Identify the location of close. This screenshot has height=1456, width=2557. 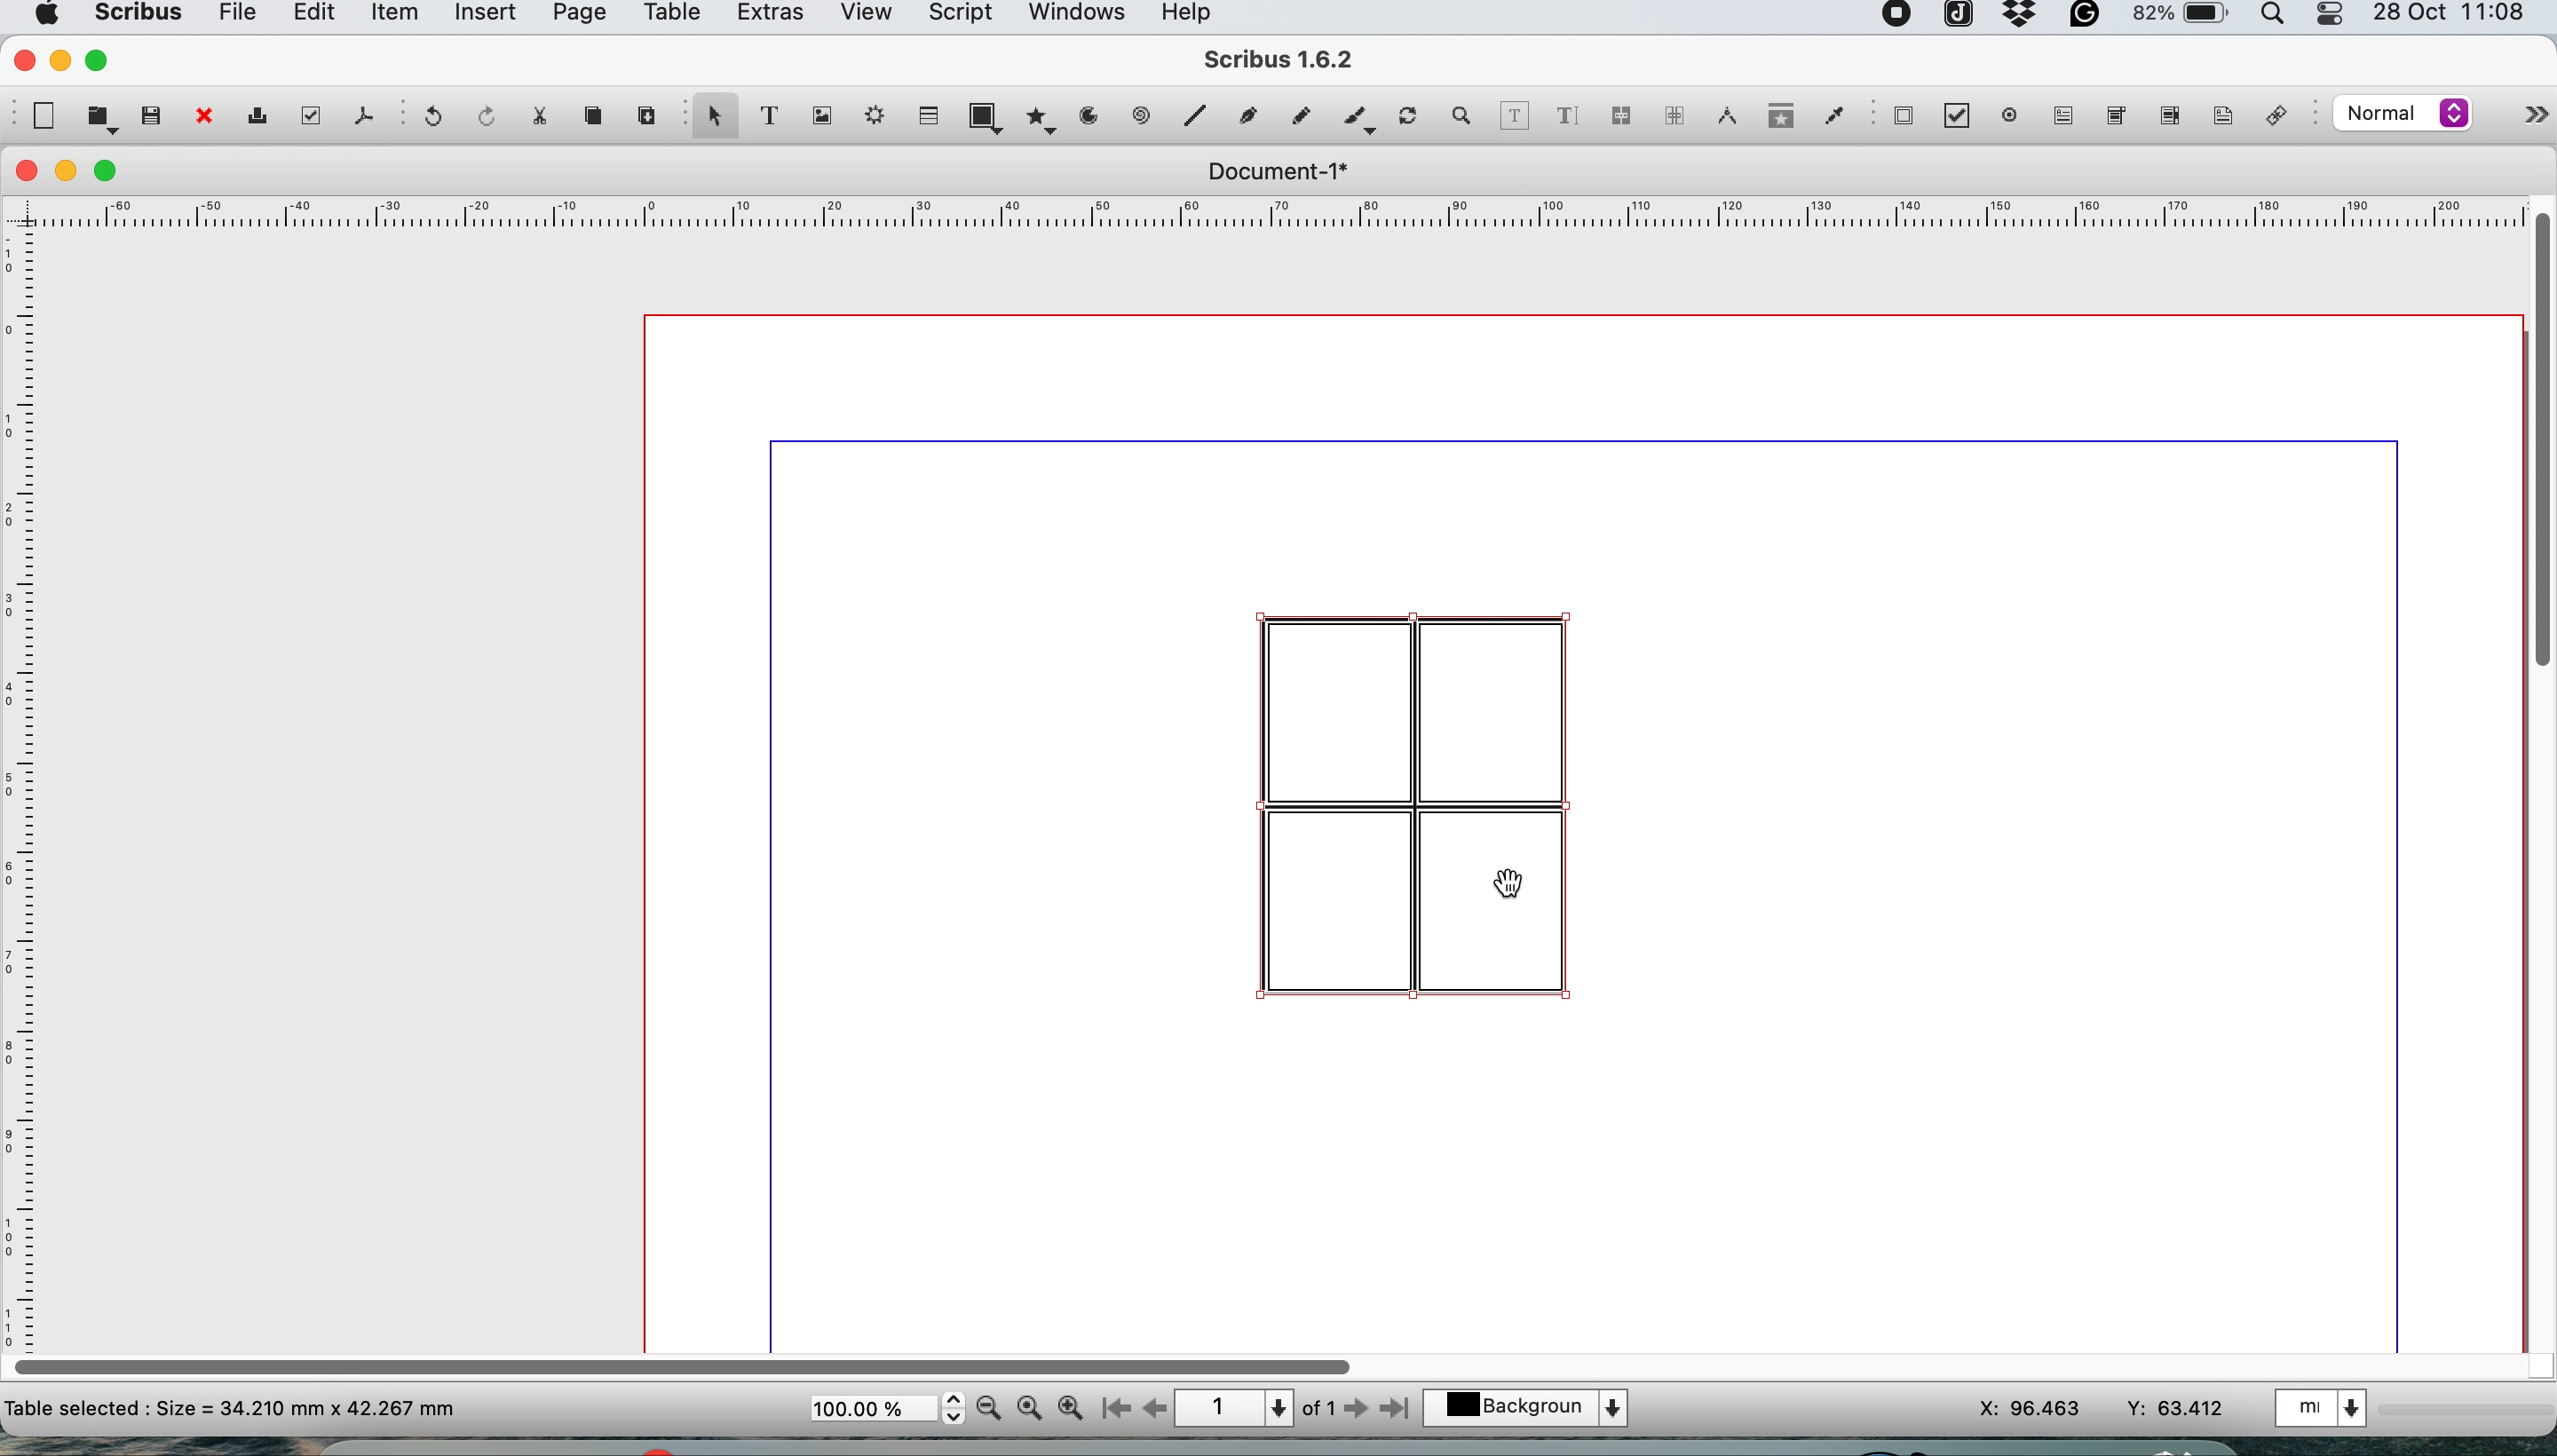
(202, 118).